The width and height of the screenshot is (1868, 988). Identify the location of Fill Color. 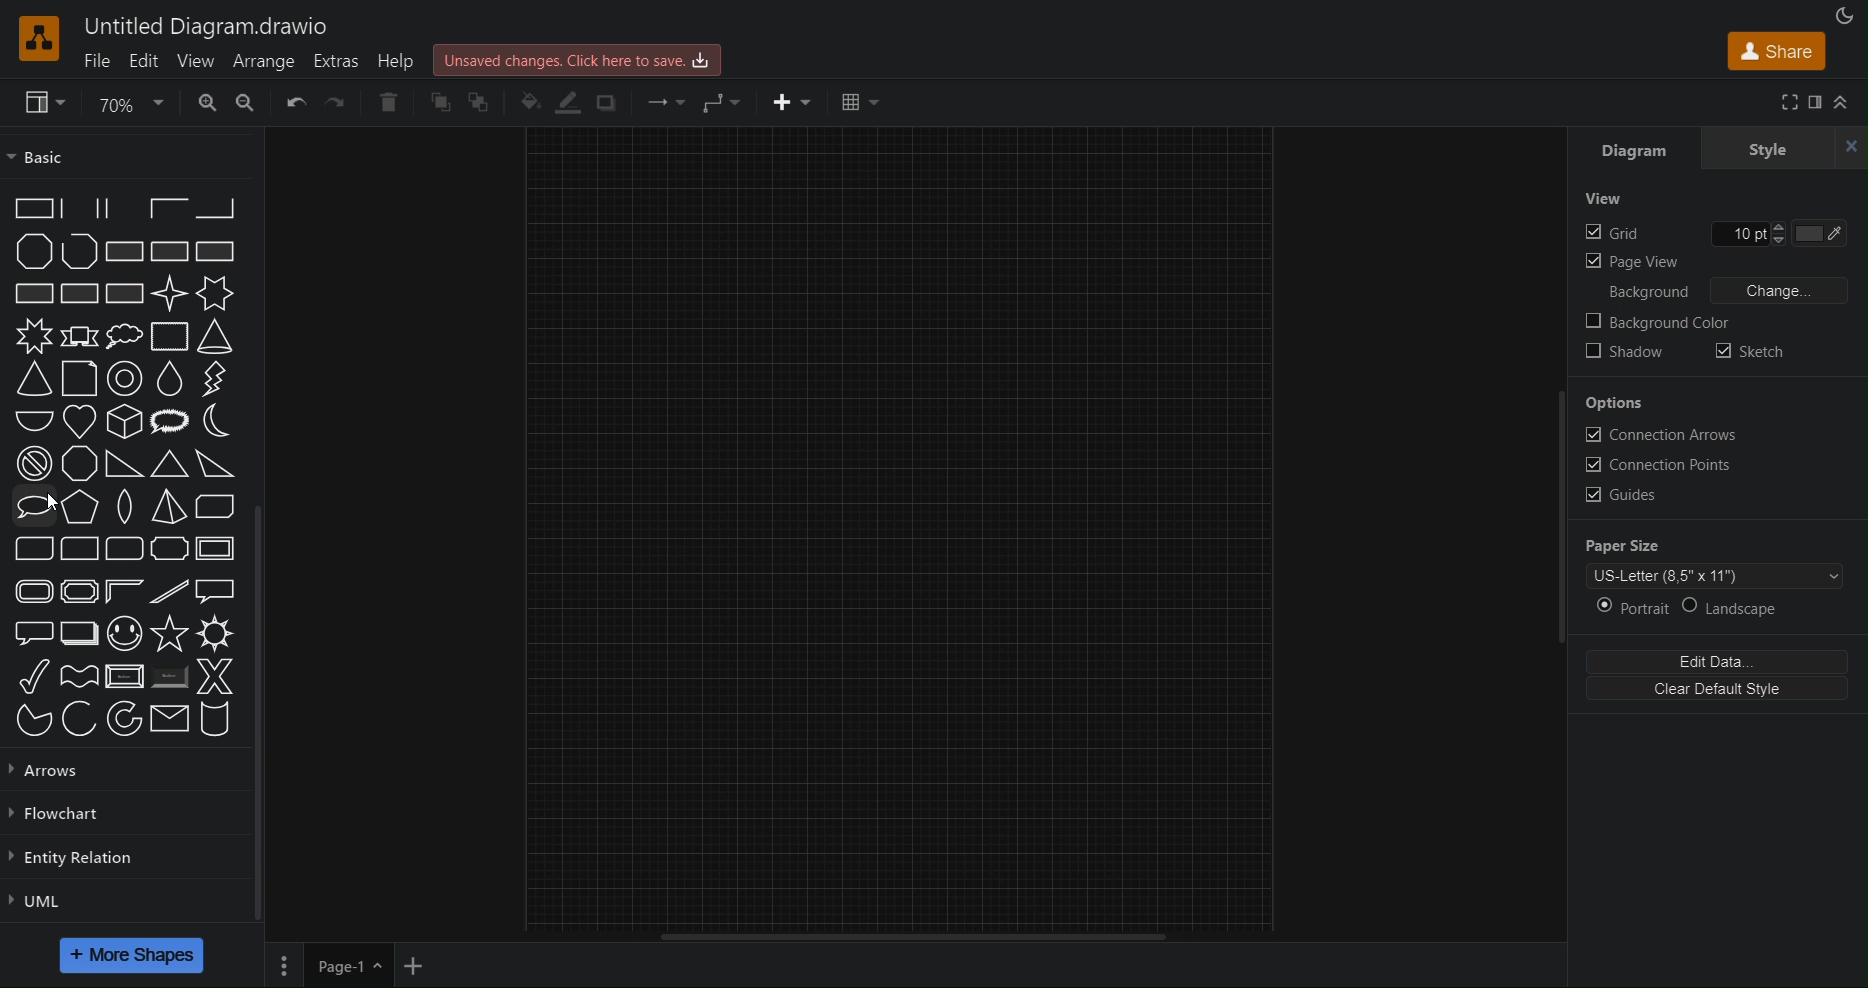
(524, 100).